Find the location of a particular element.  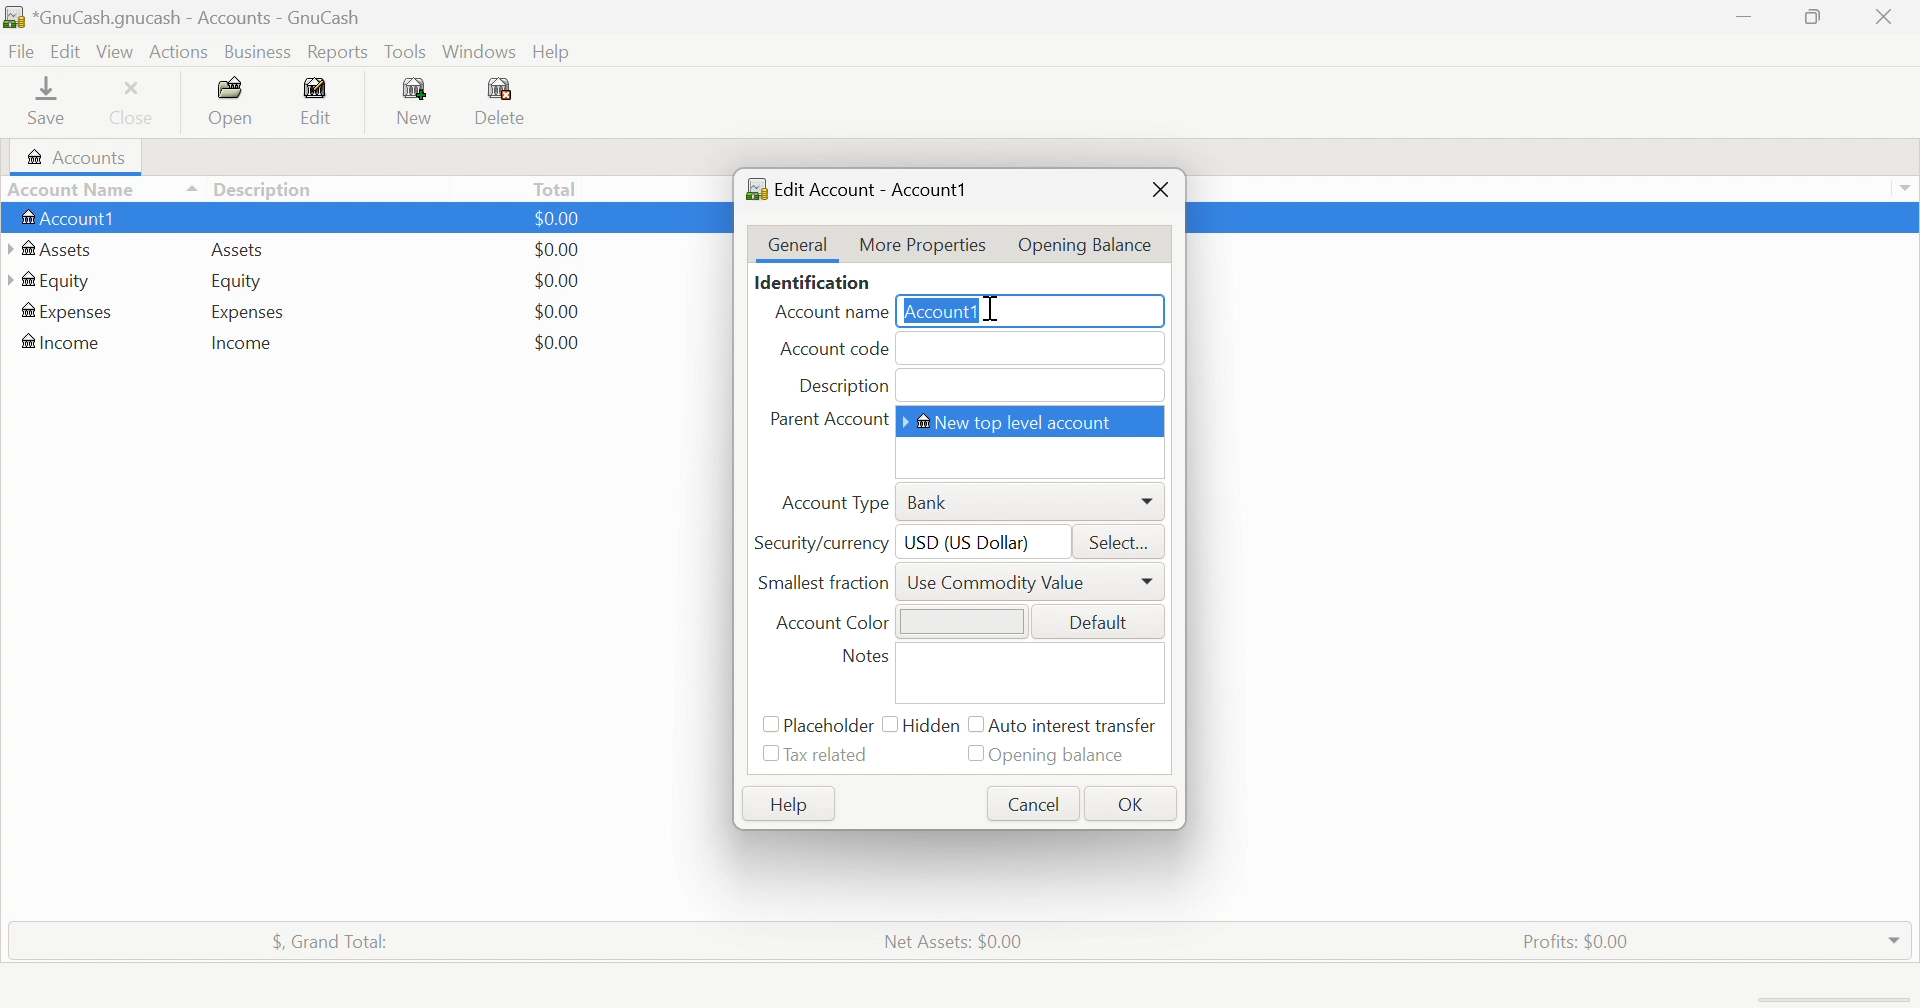

More is located at coordinates (1148, 500).